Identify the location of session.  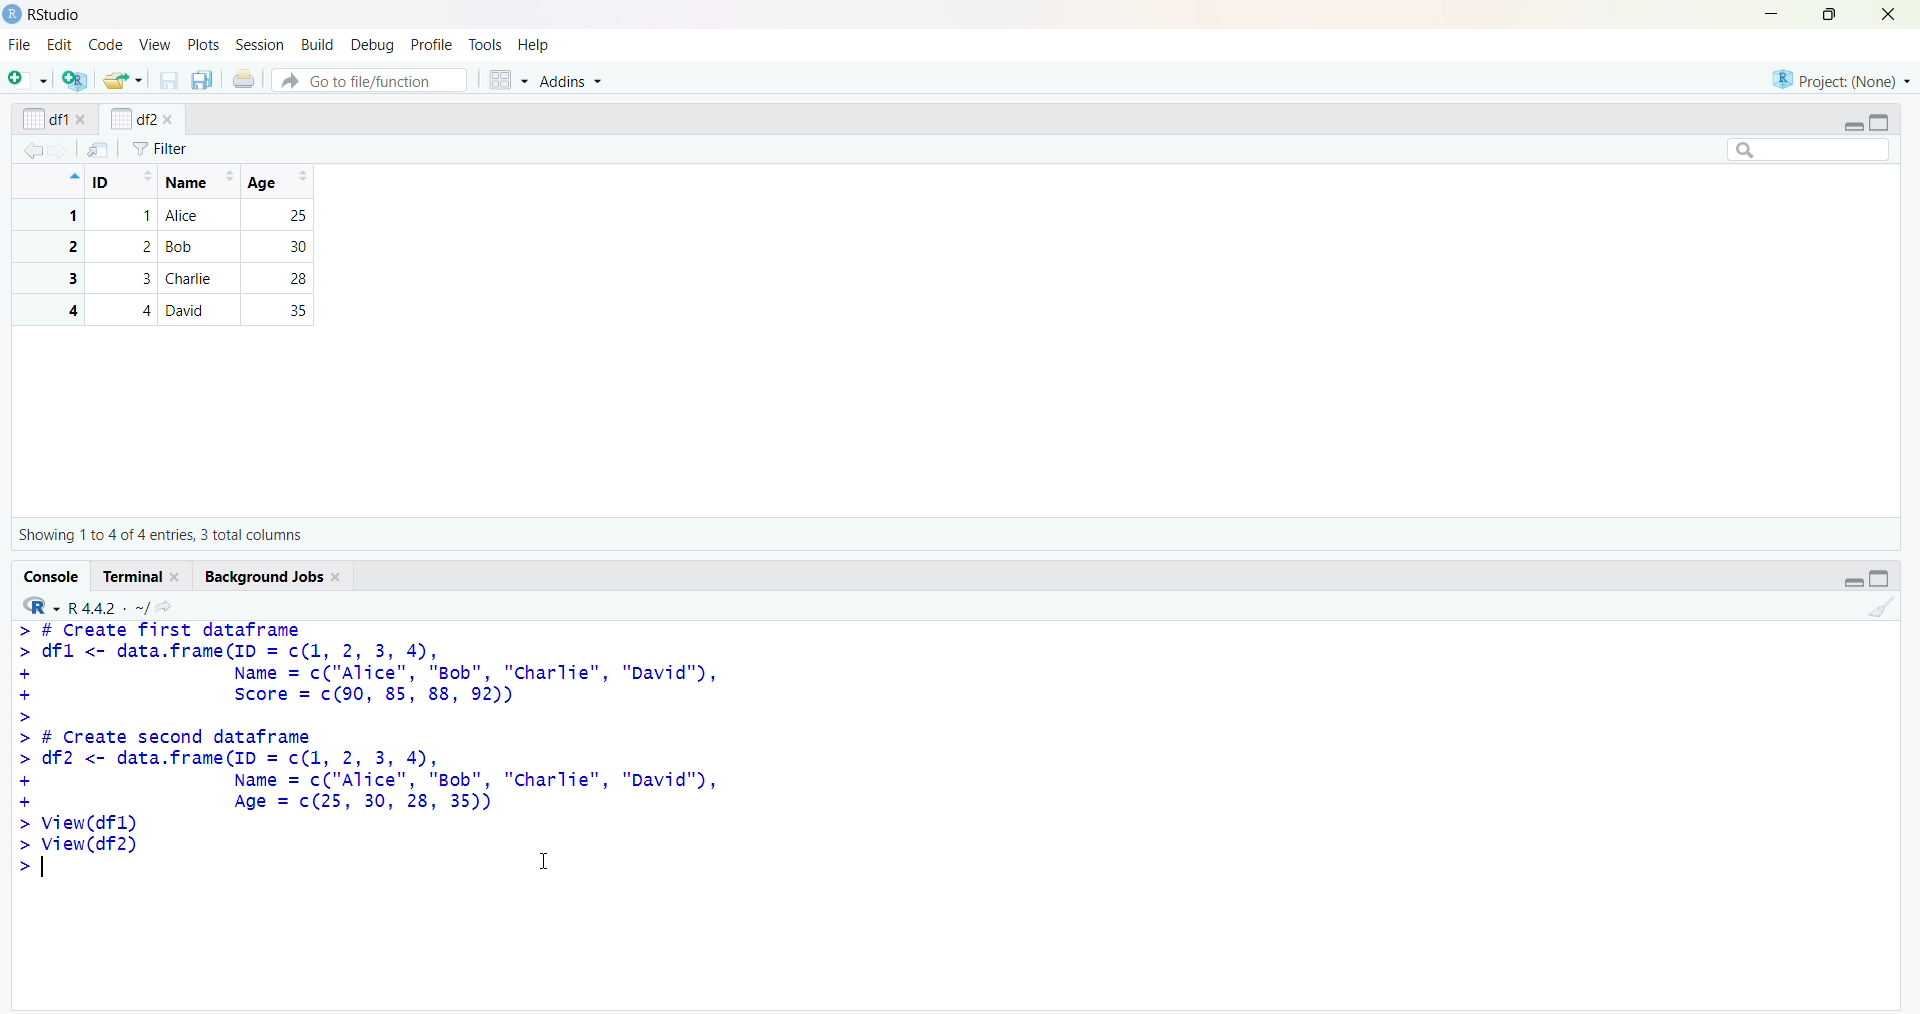
(264, 45).